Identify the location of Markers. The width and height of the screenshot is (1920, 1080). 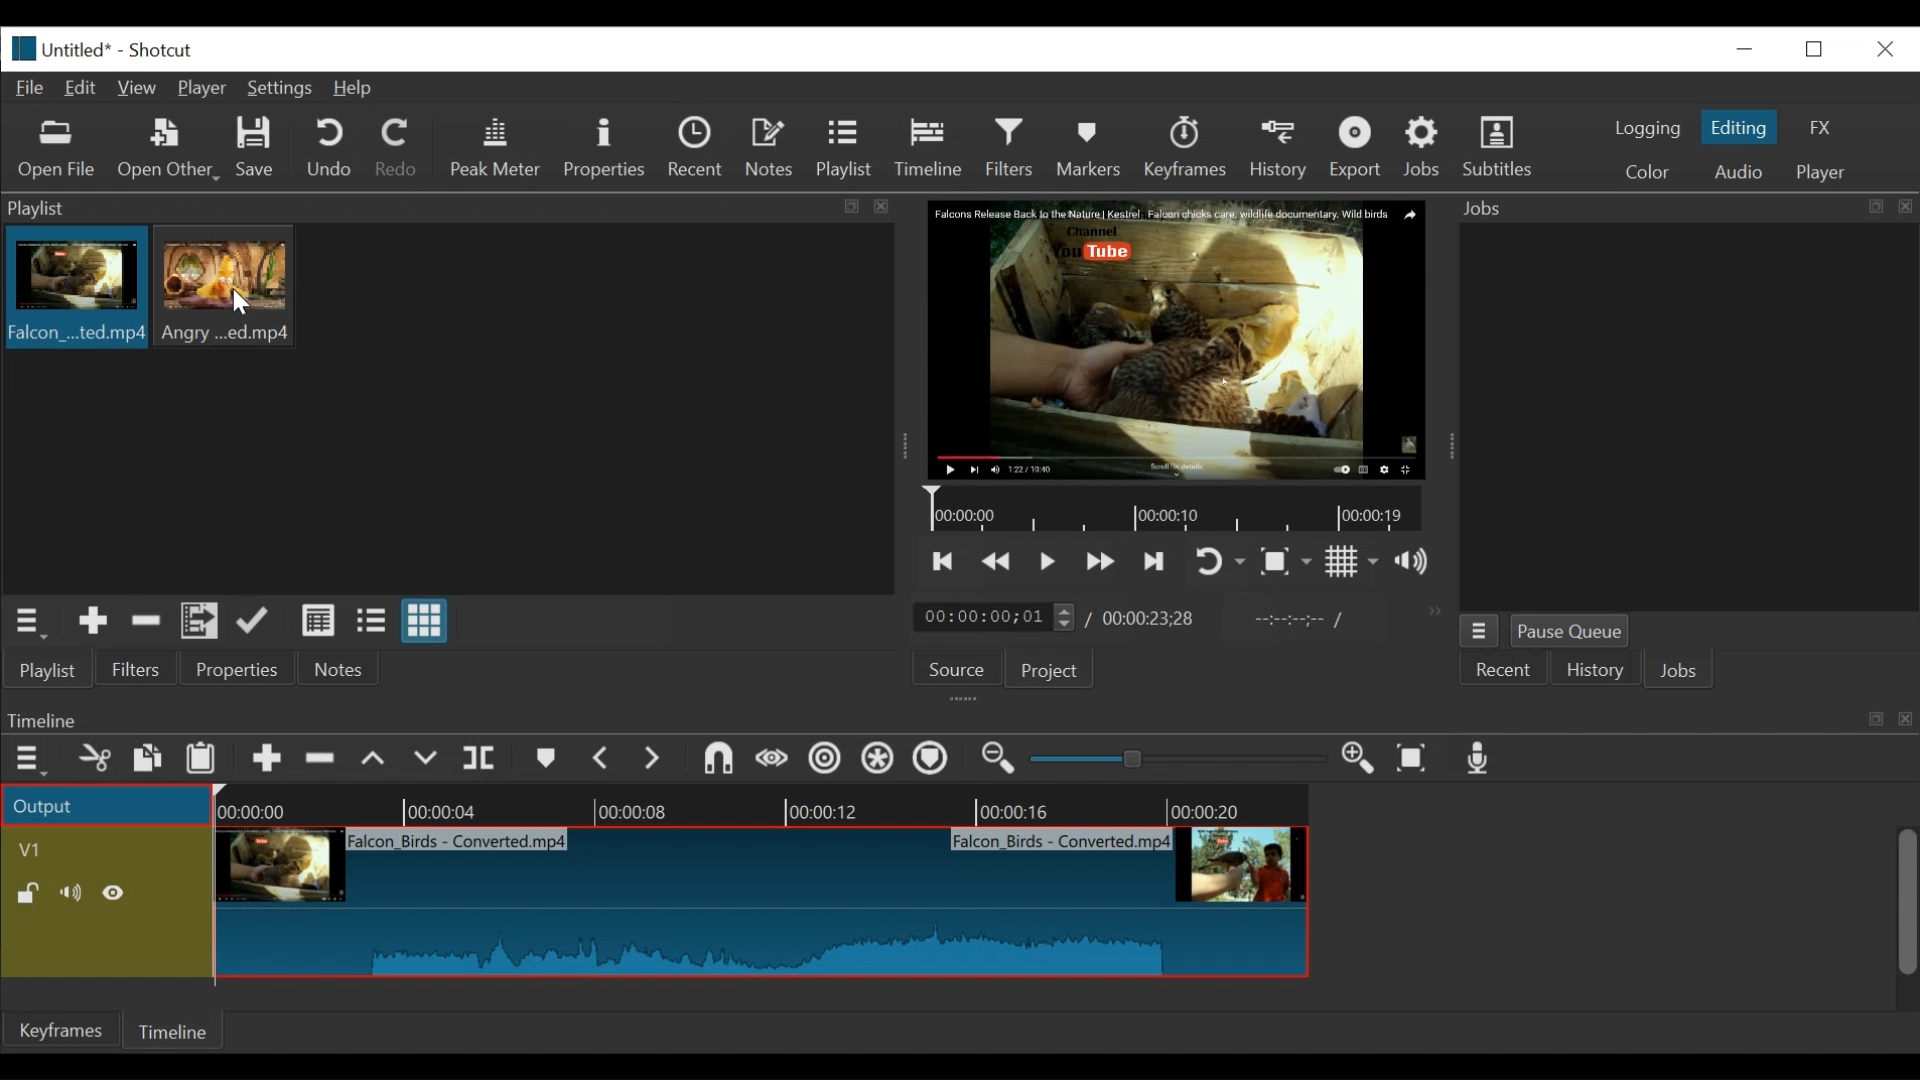
(1093, 147).